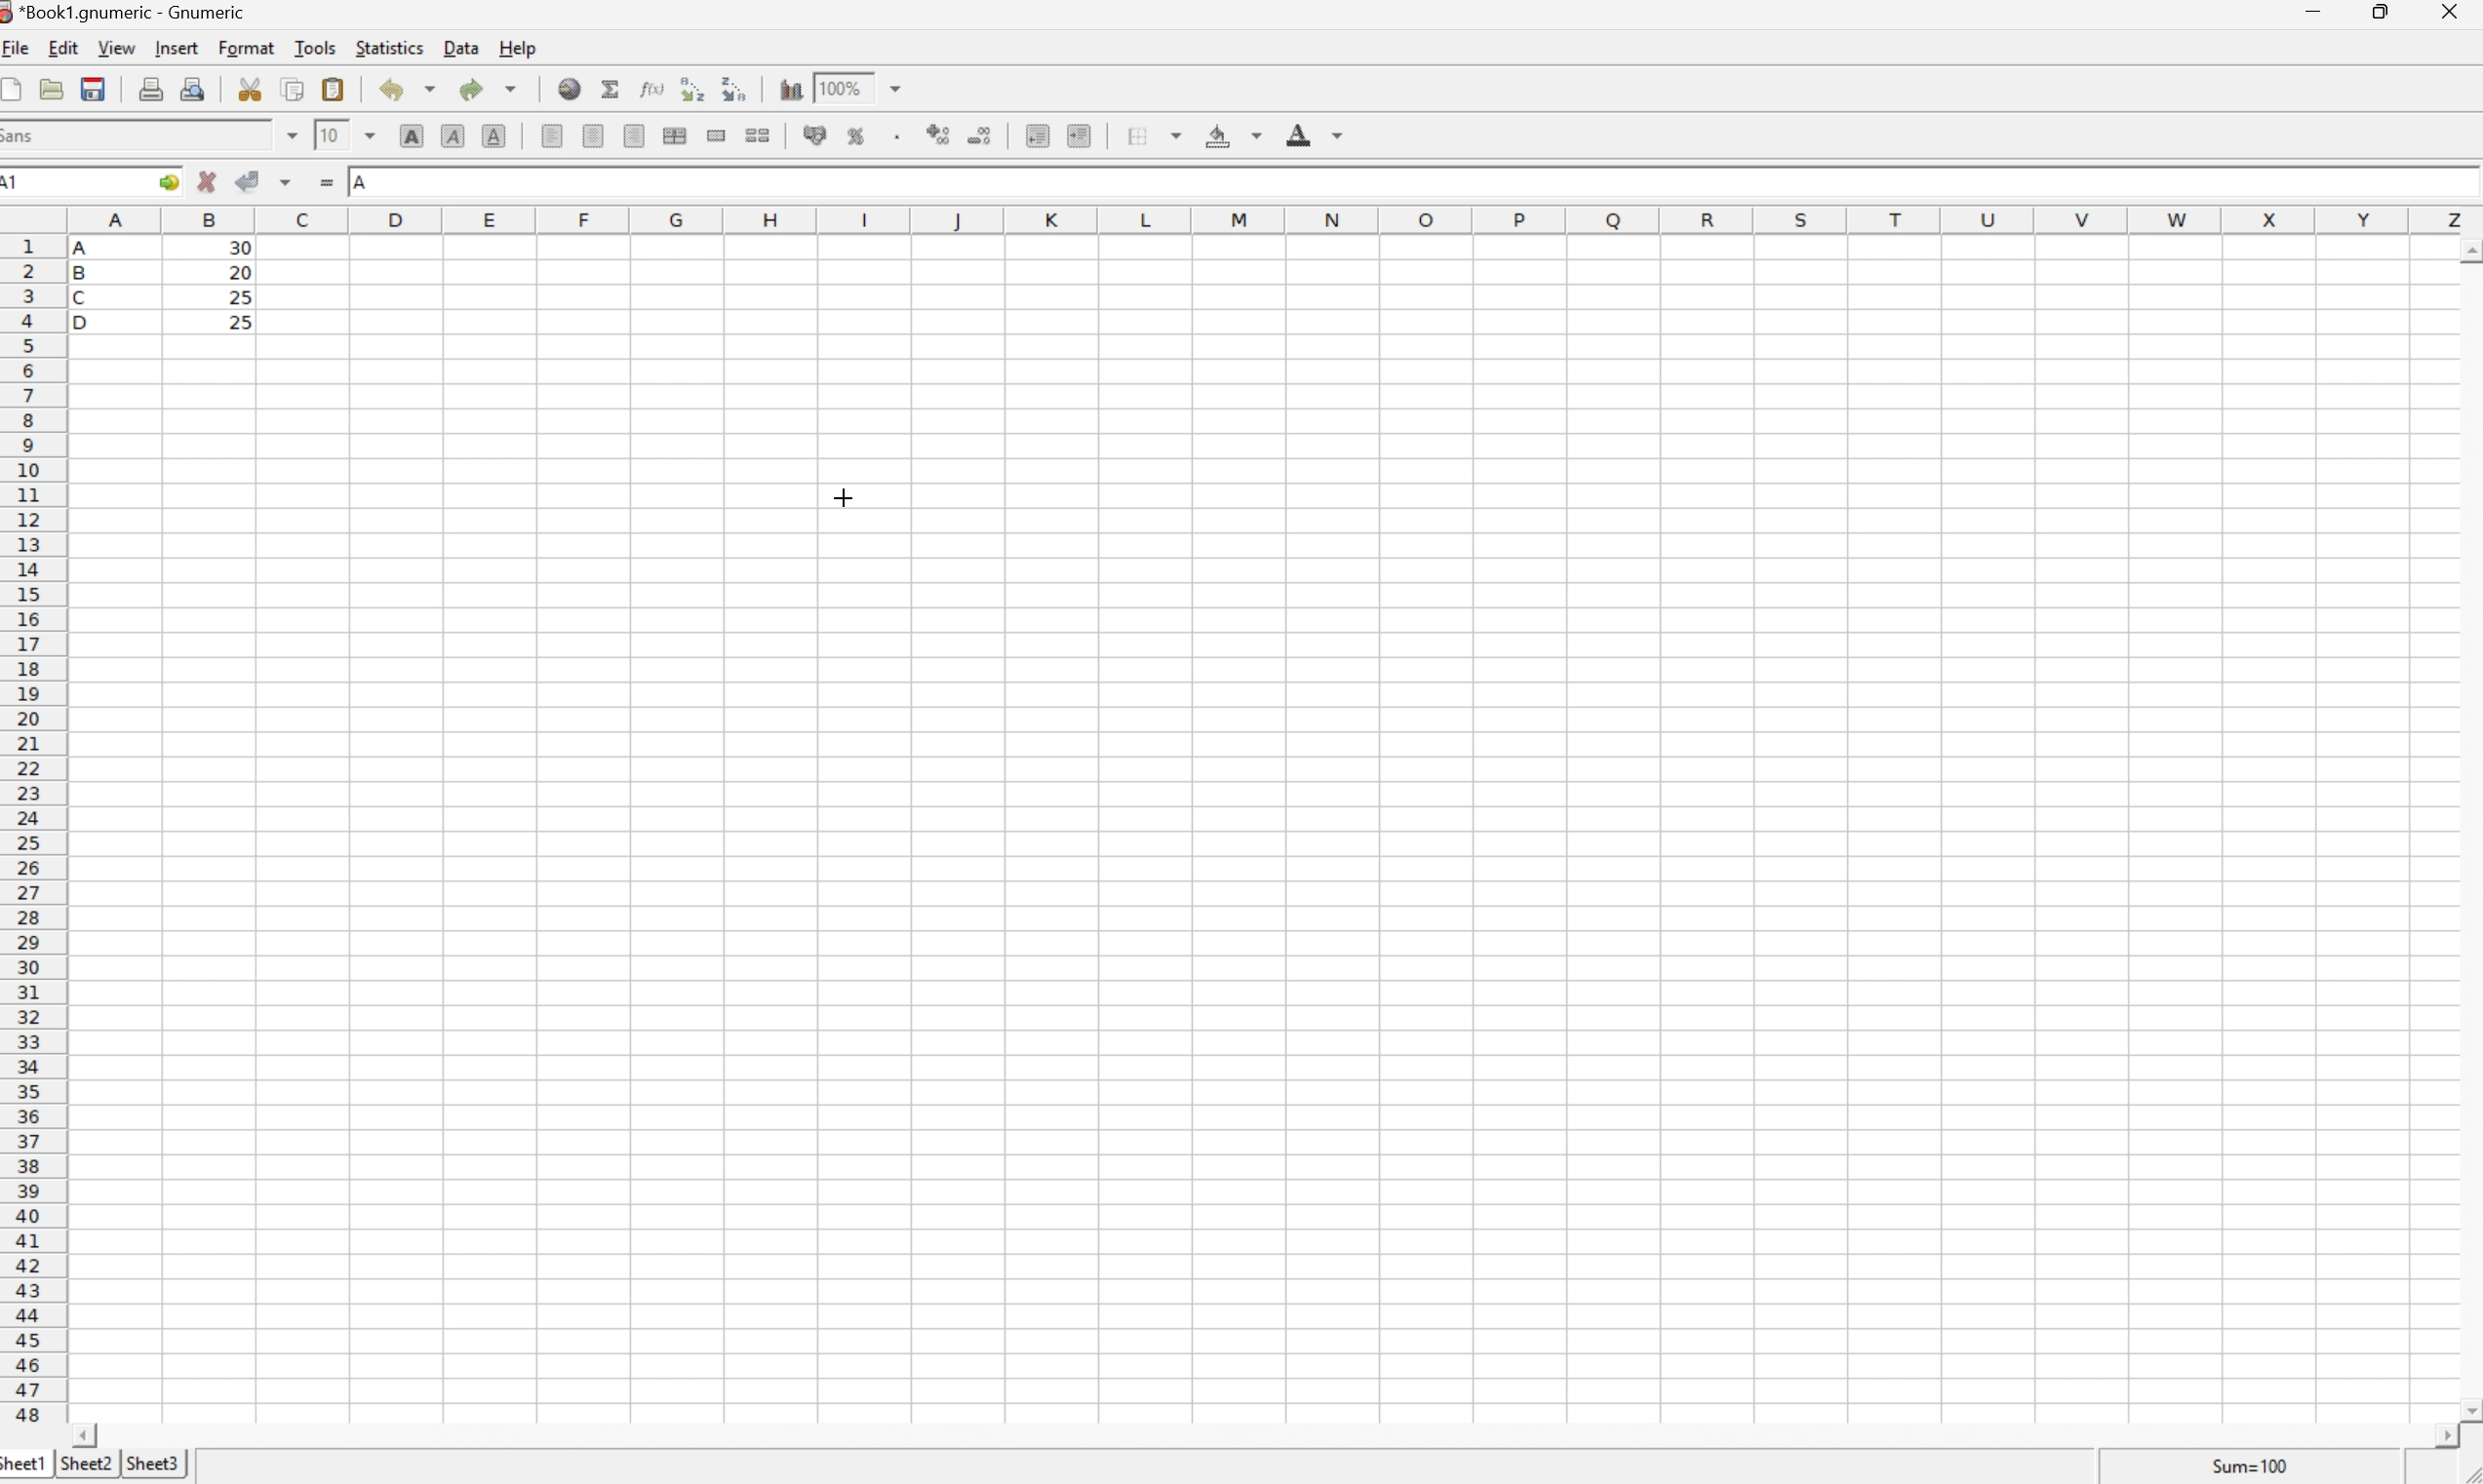  I want to click on Cursor, so click(115, 243).